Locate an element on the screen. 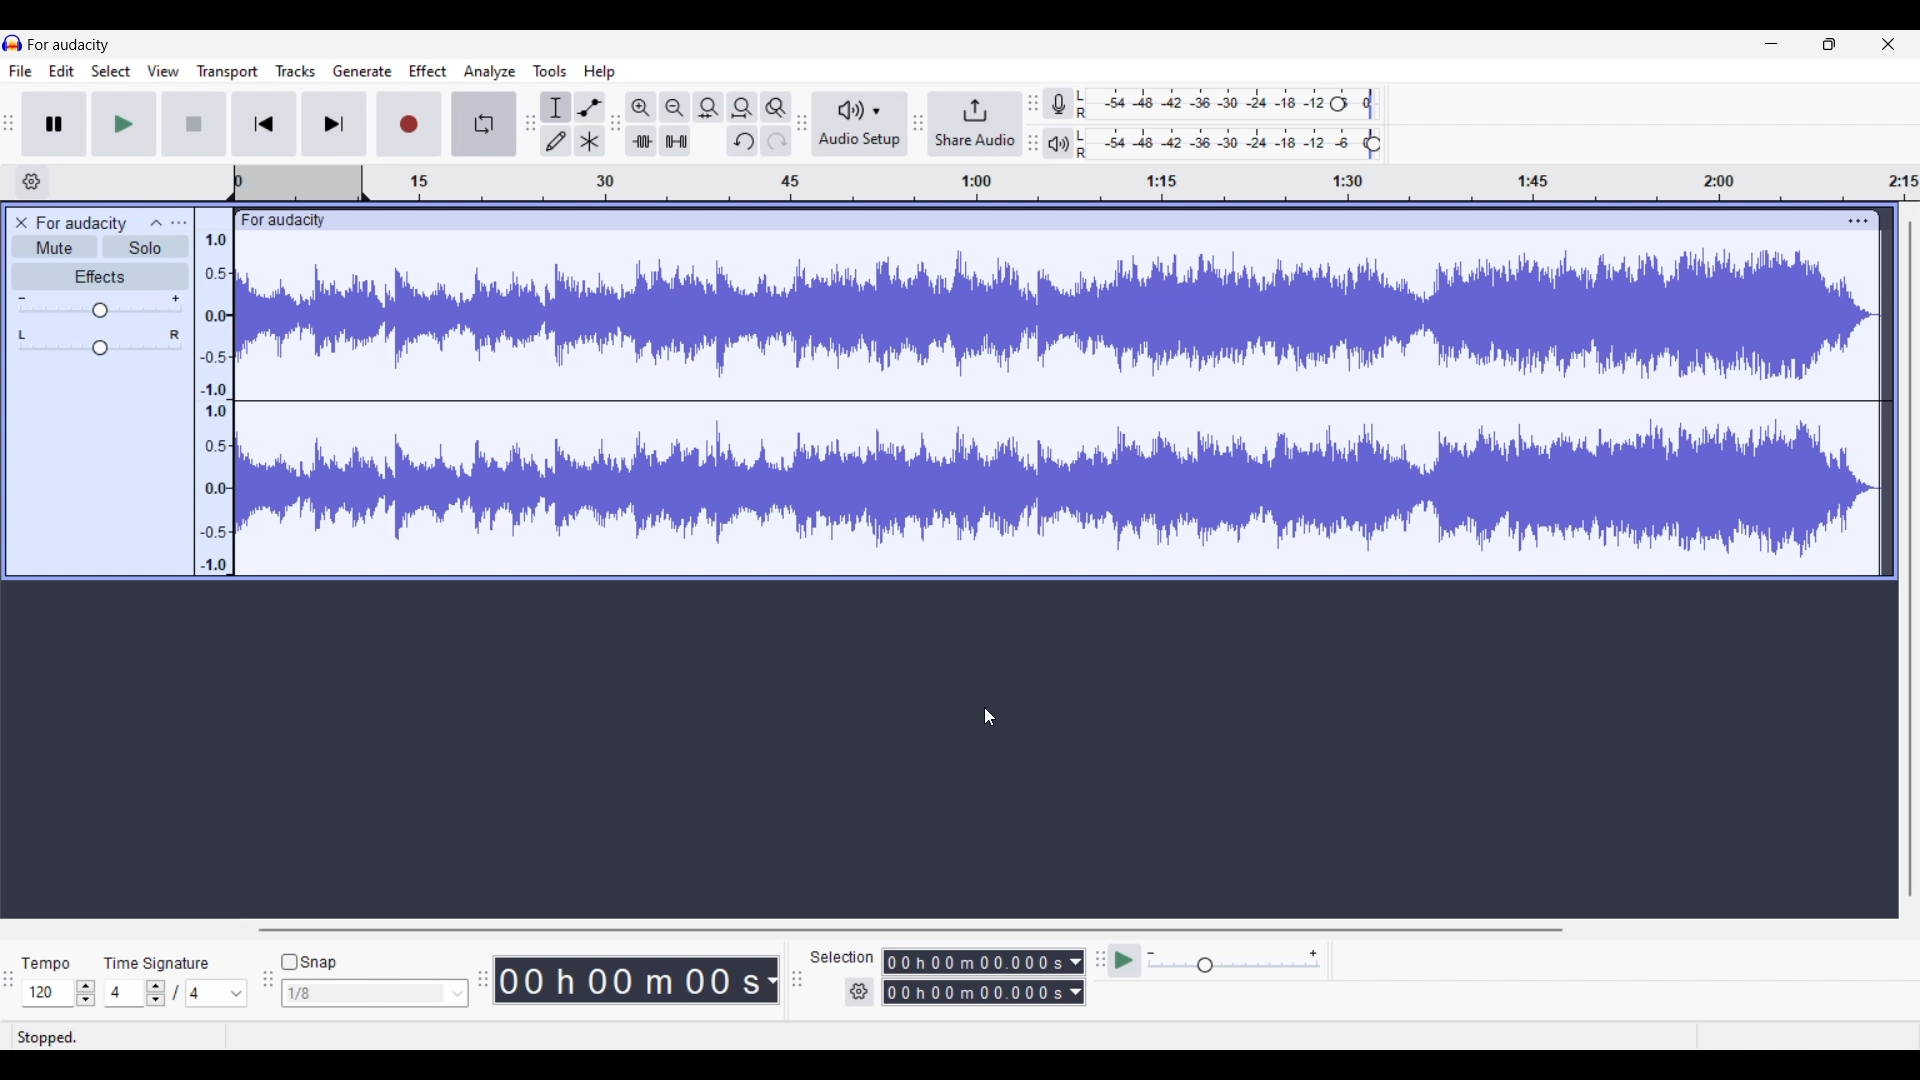  Selection is located at coordinates (843, 957).